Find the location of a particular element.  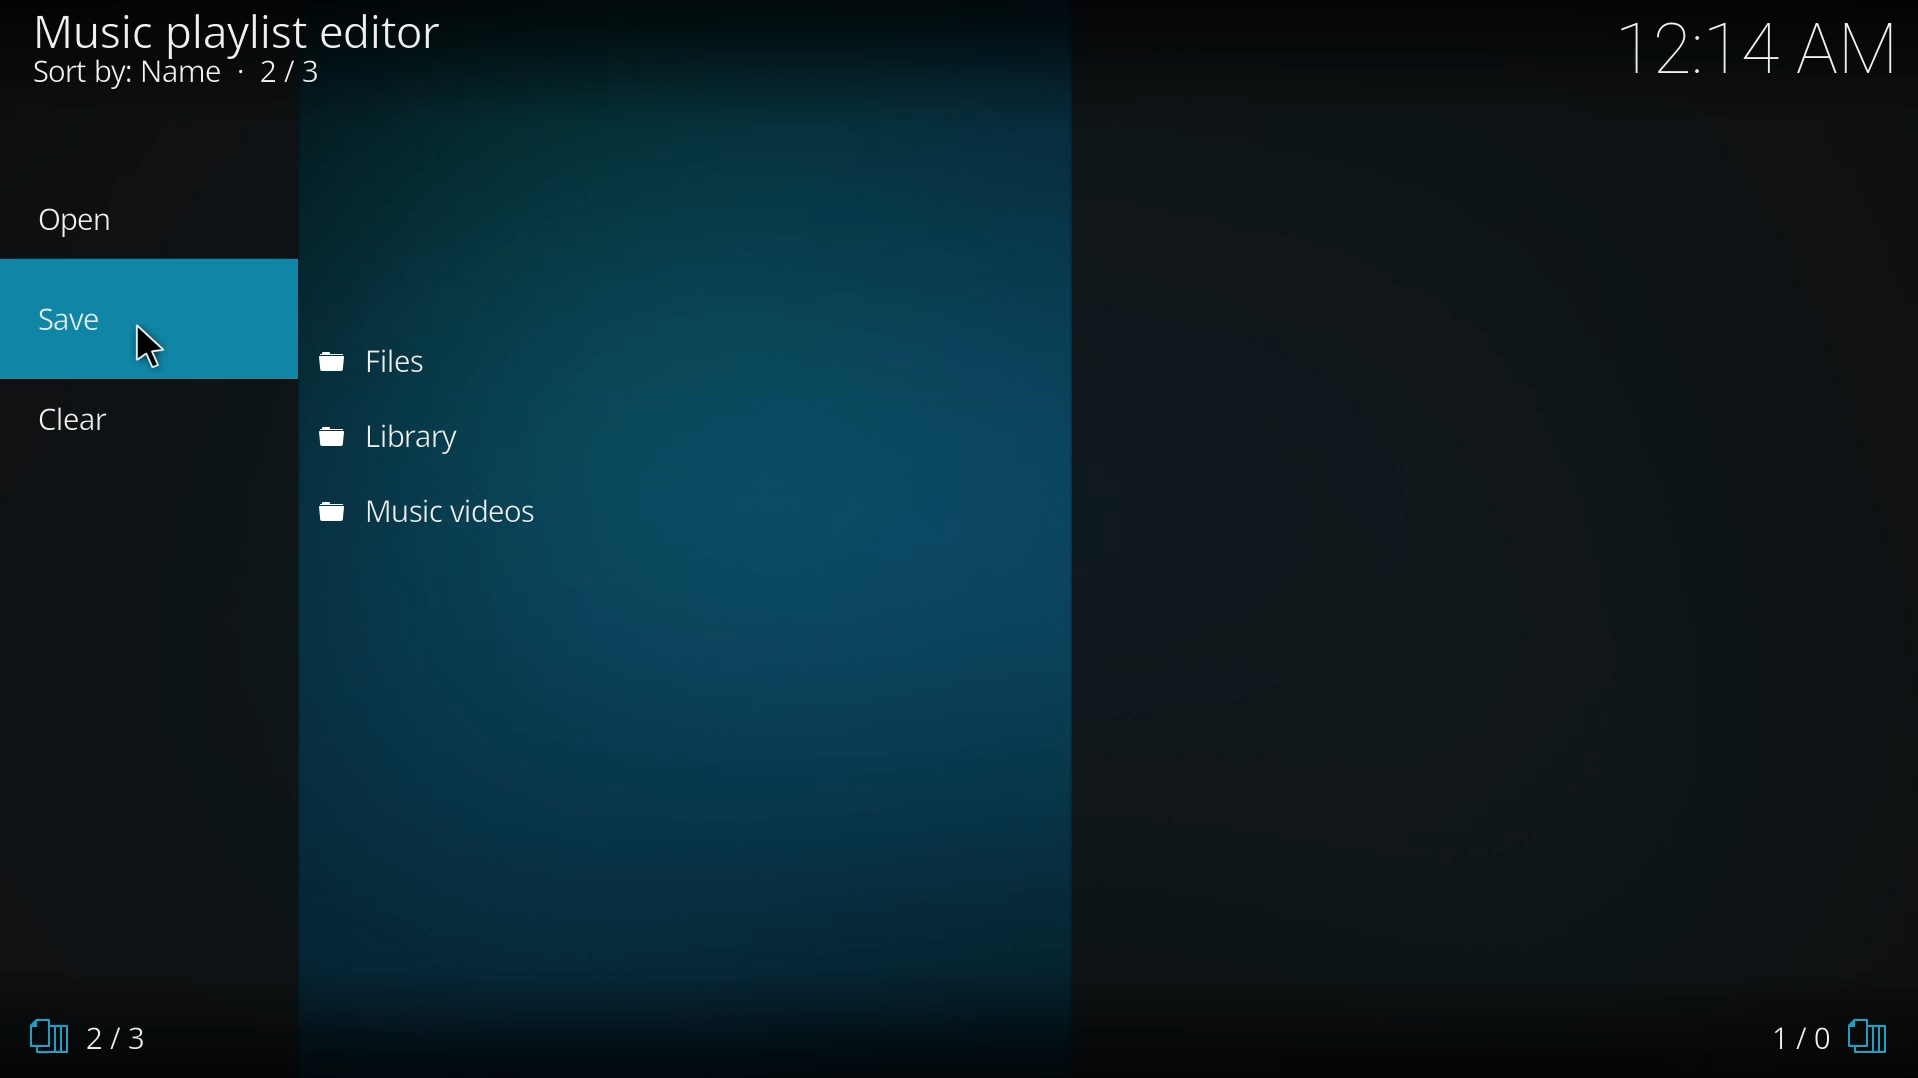

2/3 is located at coordinates (87, 1035).